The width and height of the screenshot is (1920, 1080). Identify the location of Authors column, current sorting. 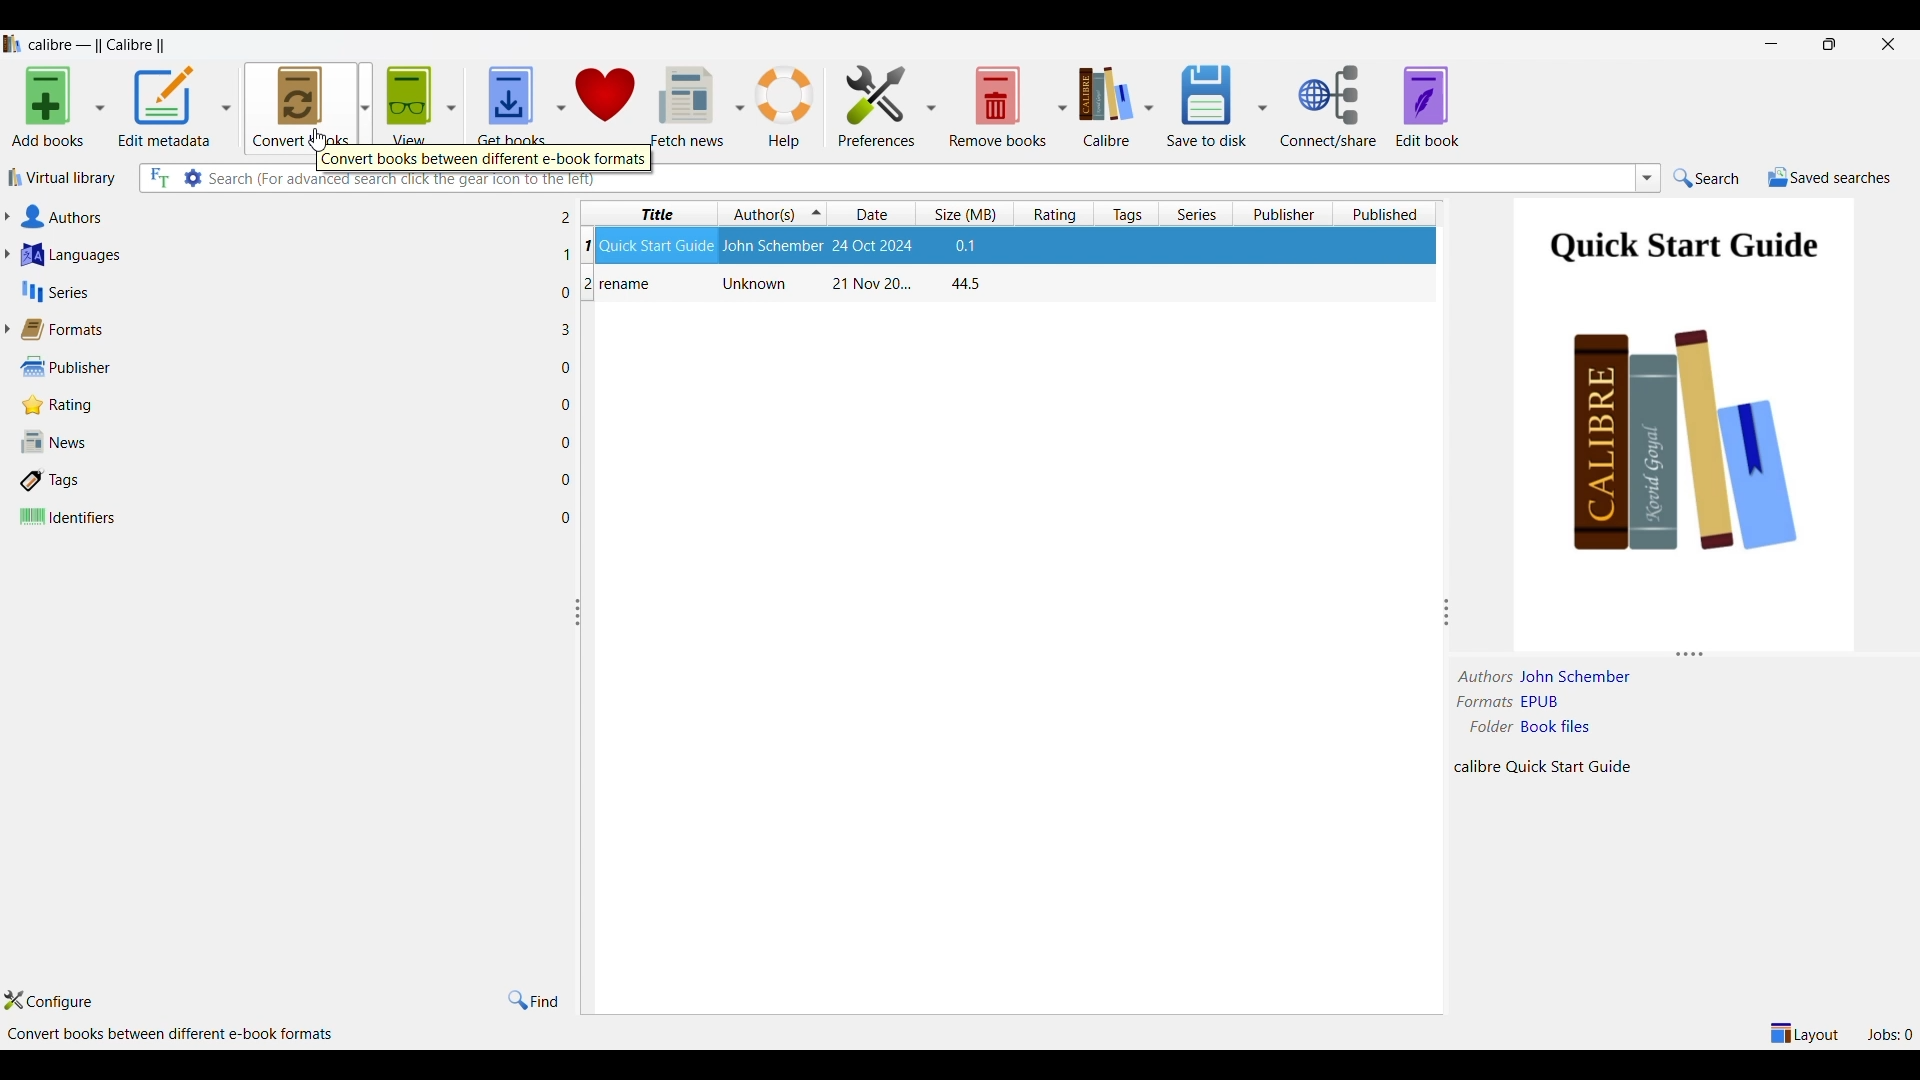
(773, 212).